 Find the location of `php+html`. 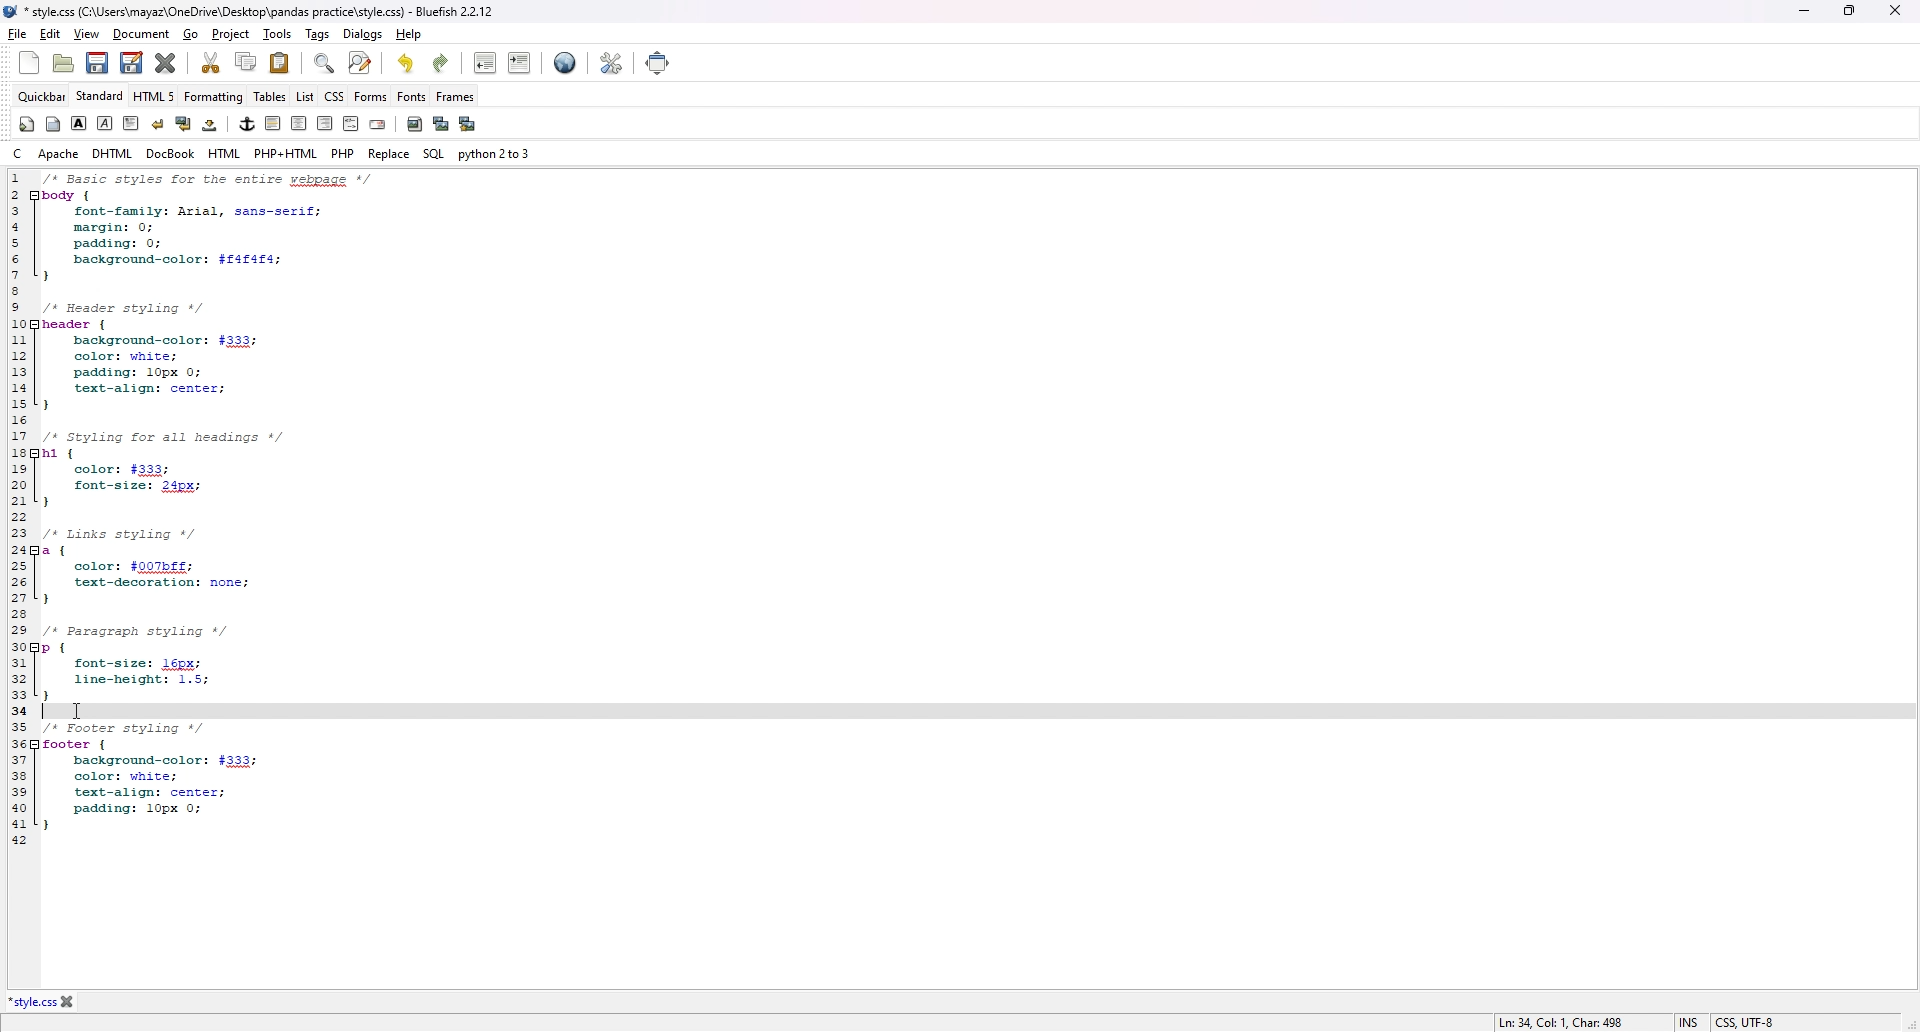

php+html is located at coordinates (288, 152).